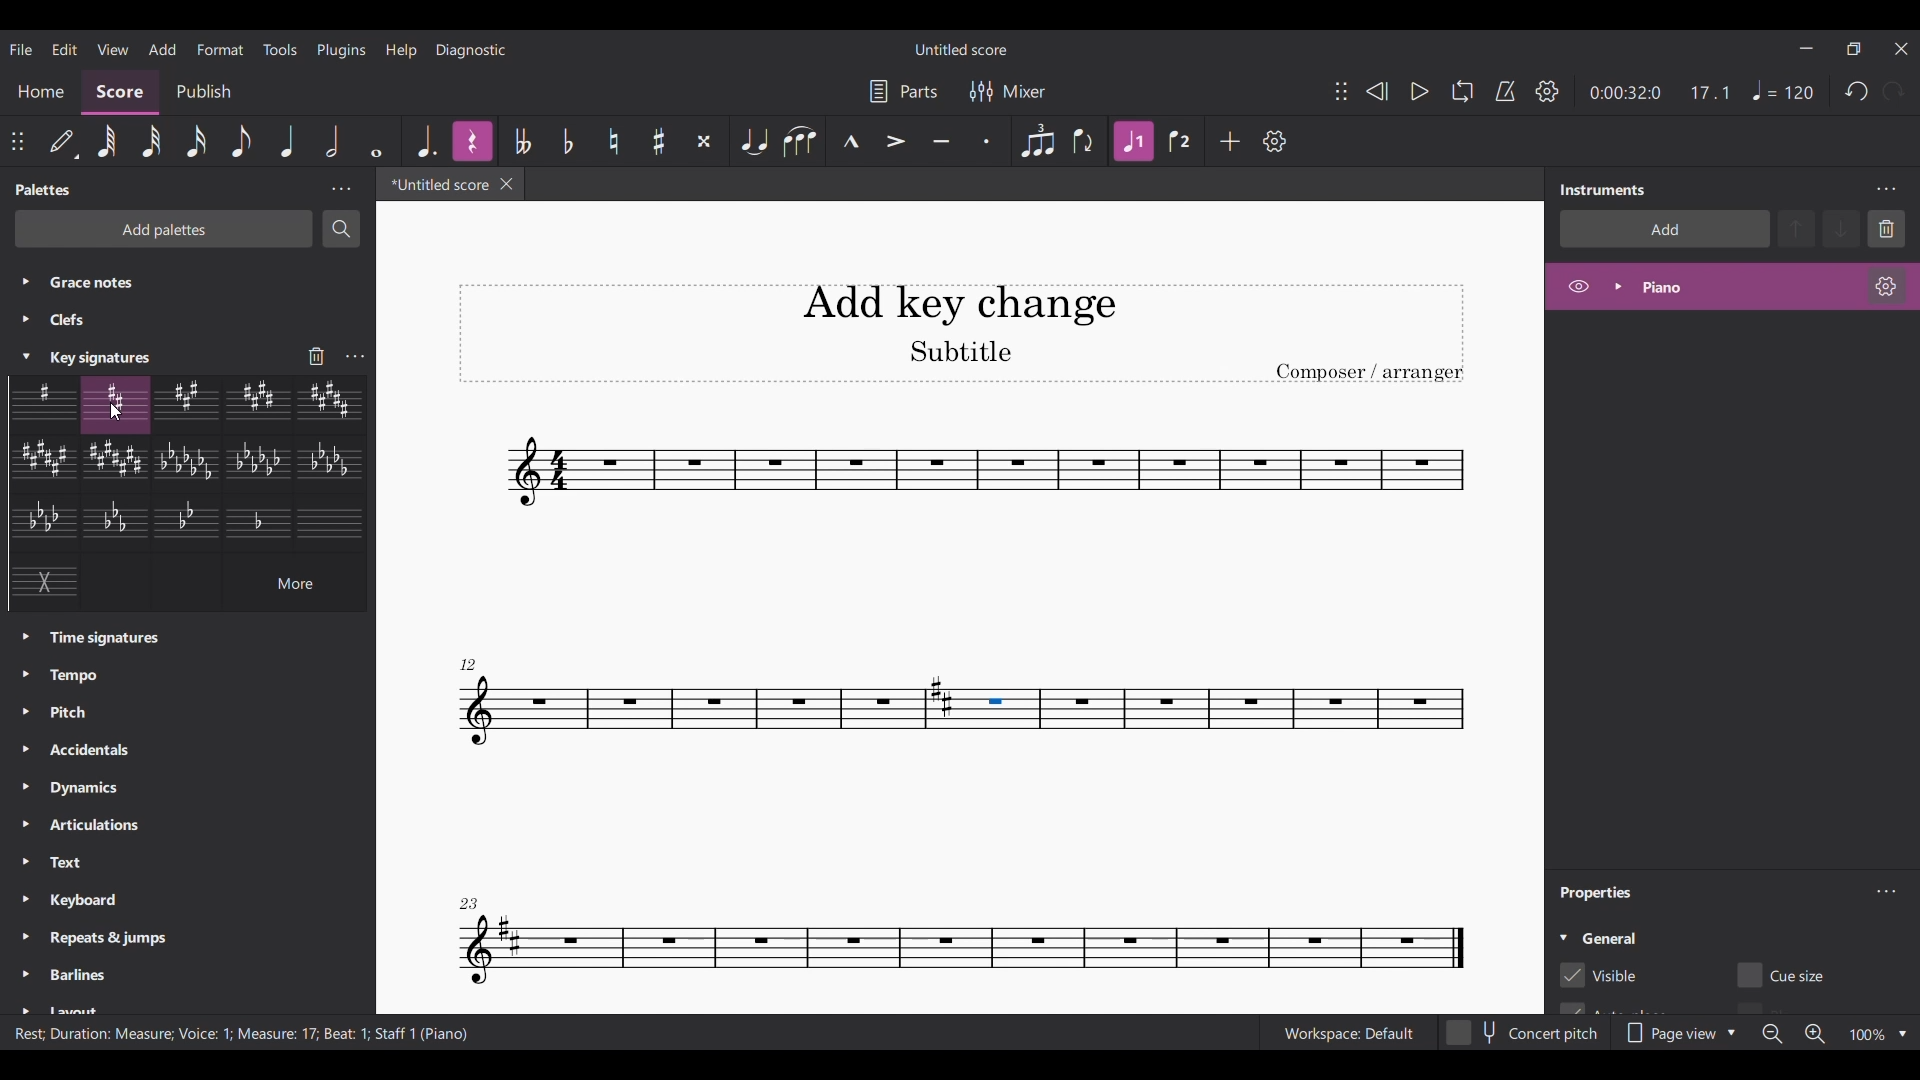  Describe the element at coordinates (1038, 141) in the screenshot. I see `Tuplet` at that location.